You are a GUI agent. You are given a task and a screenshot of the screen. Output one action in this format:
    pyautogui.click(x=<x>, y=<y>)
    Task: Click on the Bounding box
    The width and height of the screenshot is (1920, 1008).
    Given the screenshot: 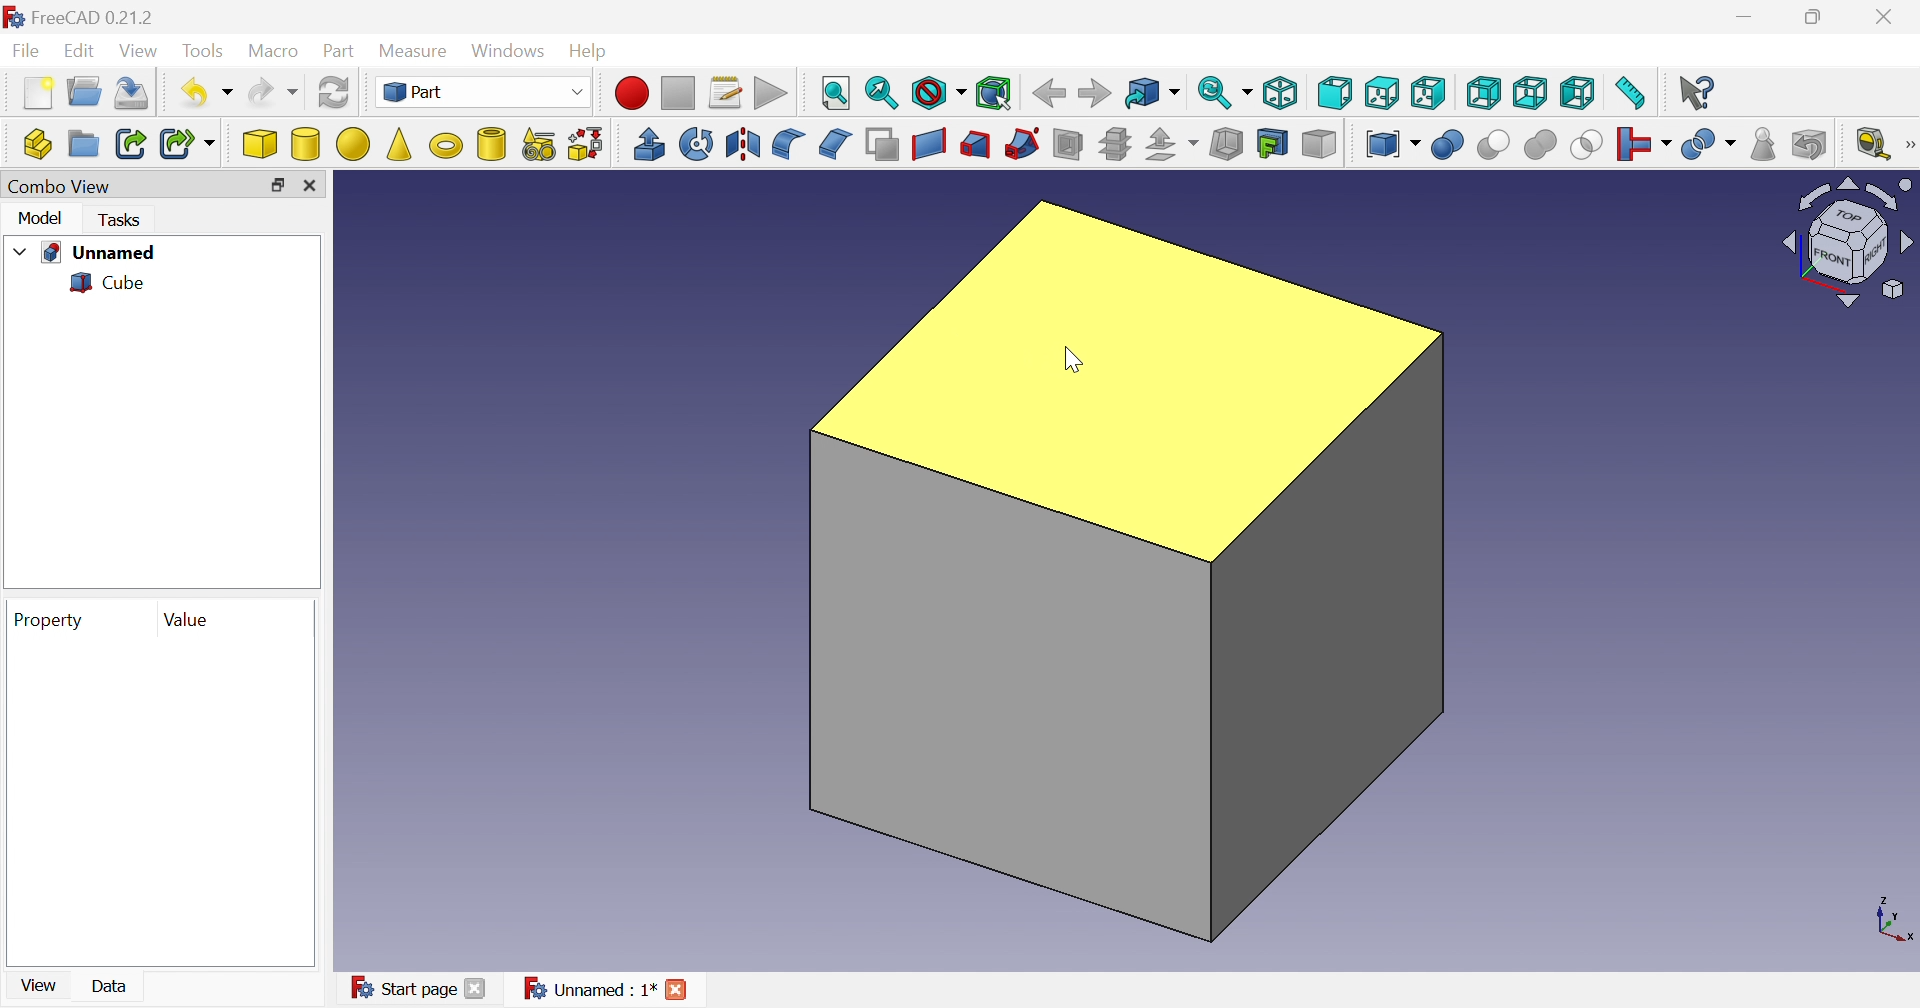 What is the action you would take?
    pyautogui.click(x=995, y=90)
    